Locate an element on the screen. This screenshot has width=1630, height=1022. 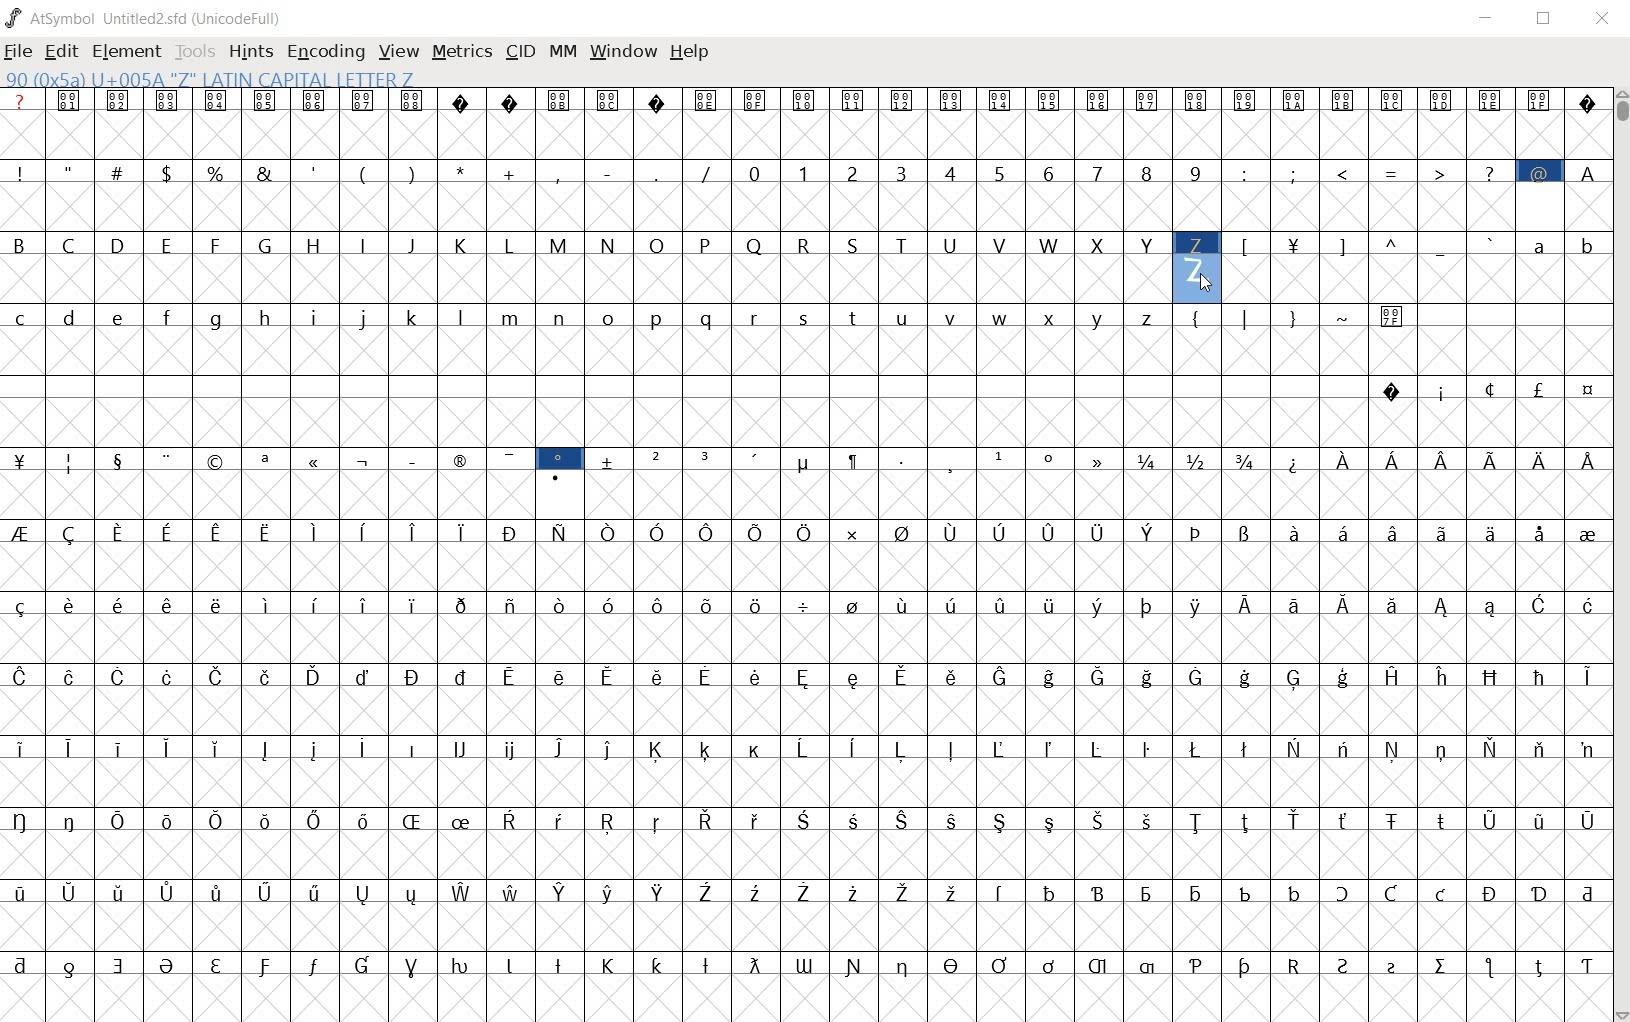
CURSOR is located at coordinates (1208, 286).